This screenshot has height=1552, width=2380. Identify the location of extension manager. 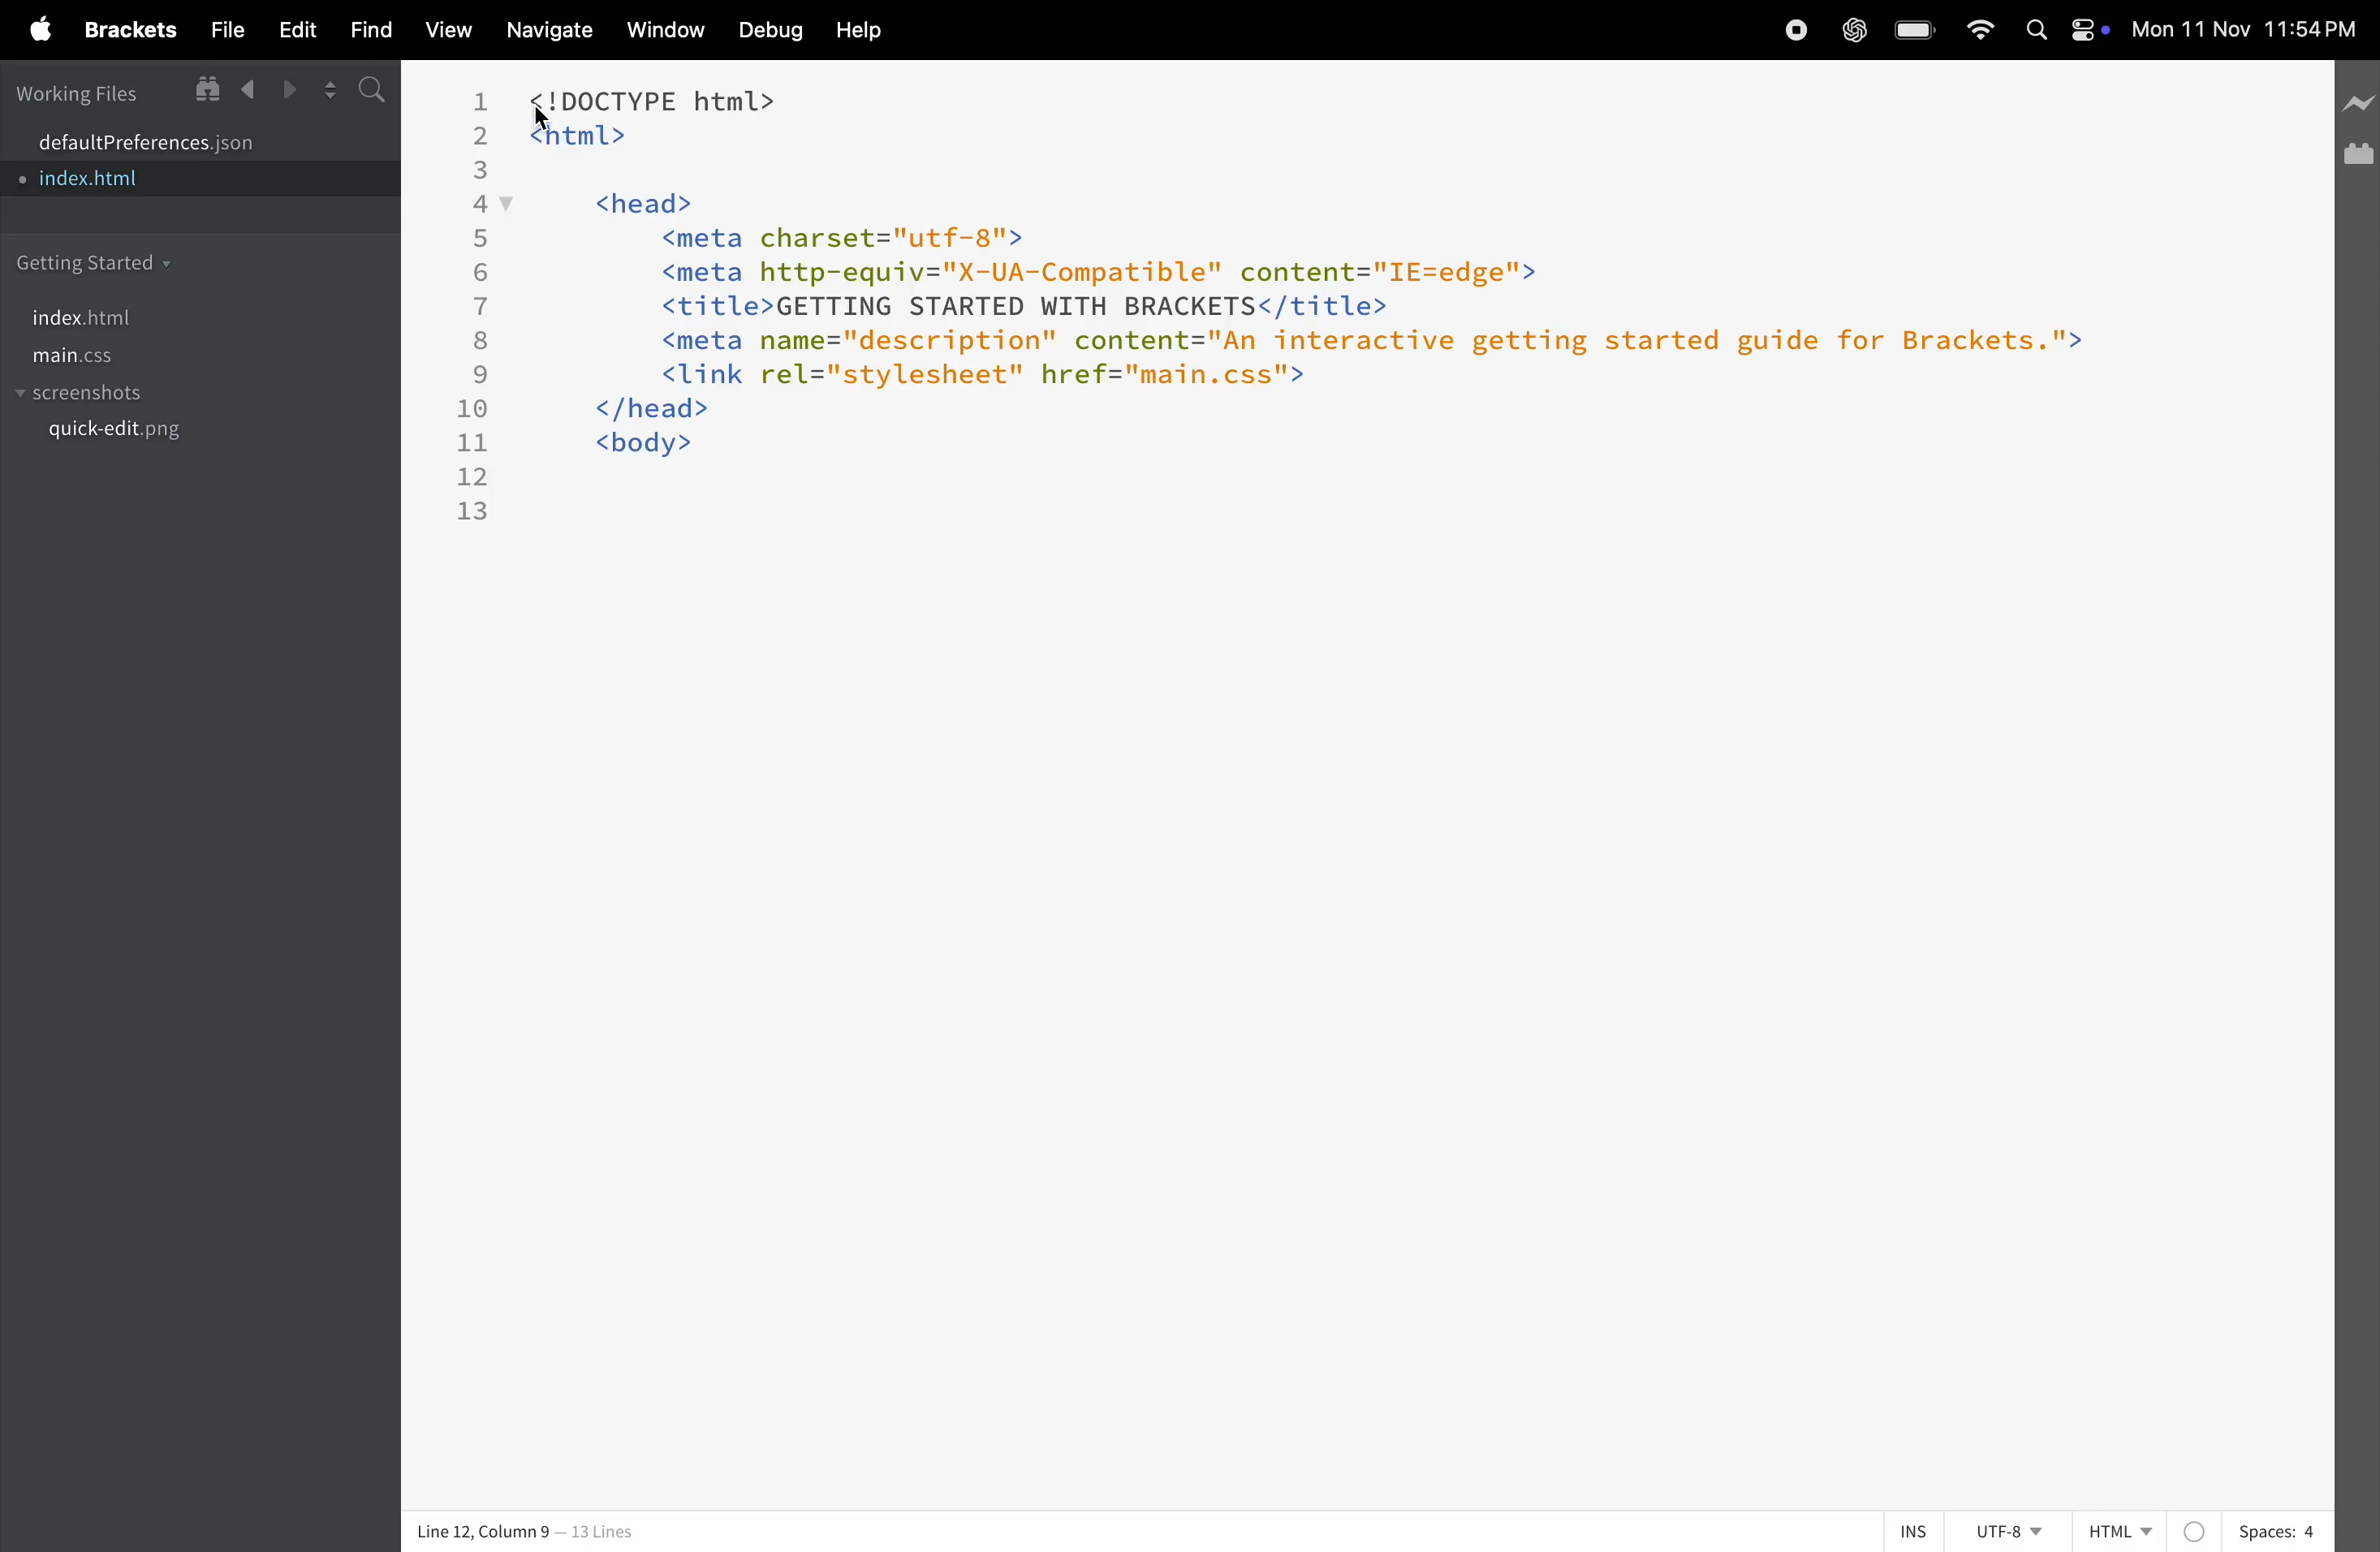
(2360, 152).